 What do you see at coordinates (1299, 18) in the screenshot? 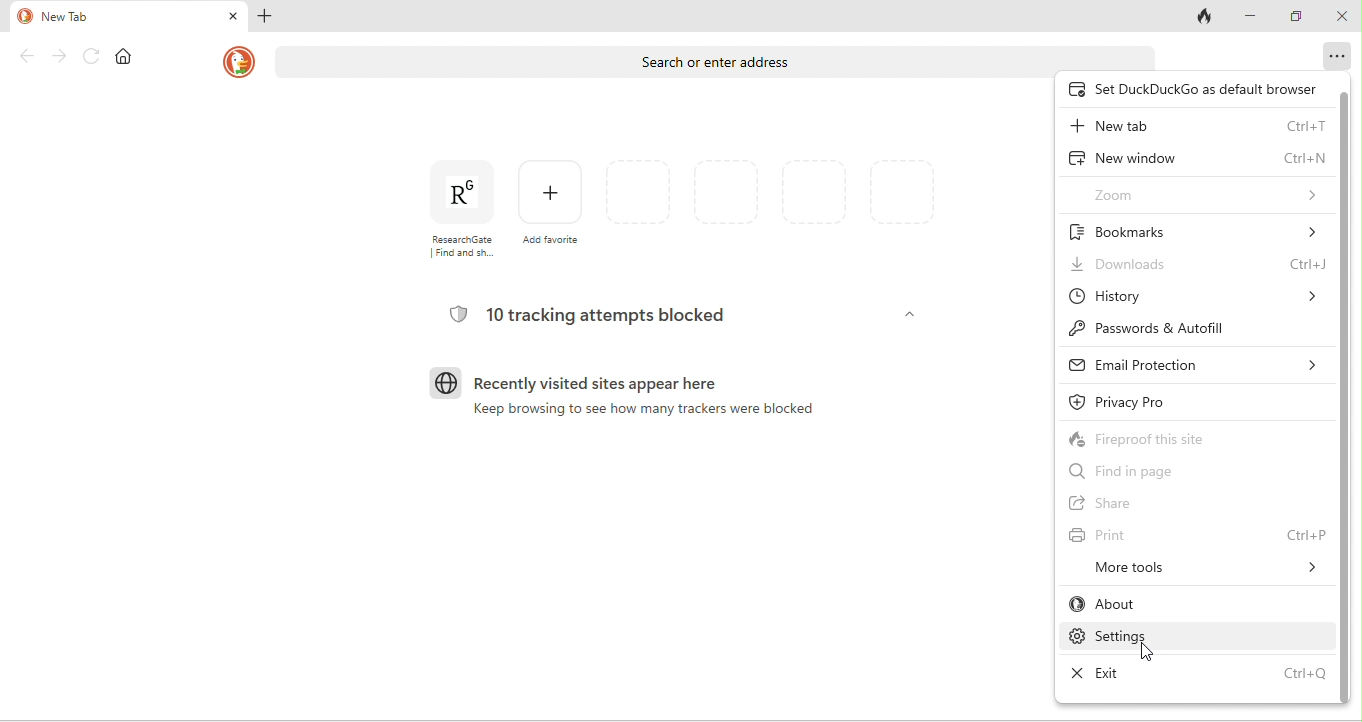
I see `maximize` at bounding box center [1299, 18].